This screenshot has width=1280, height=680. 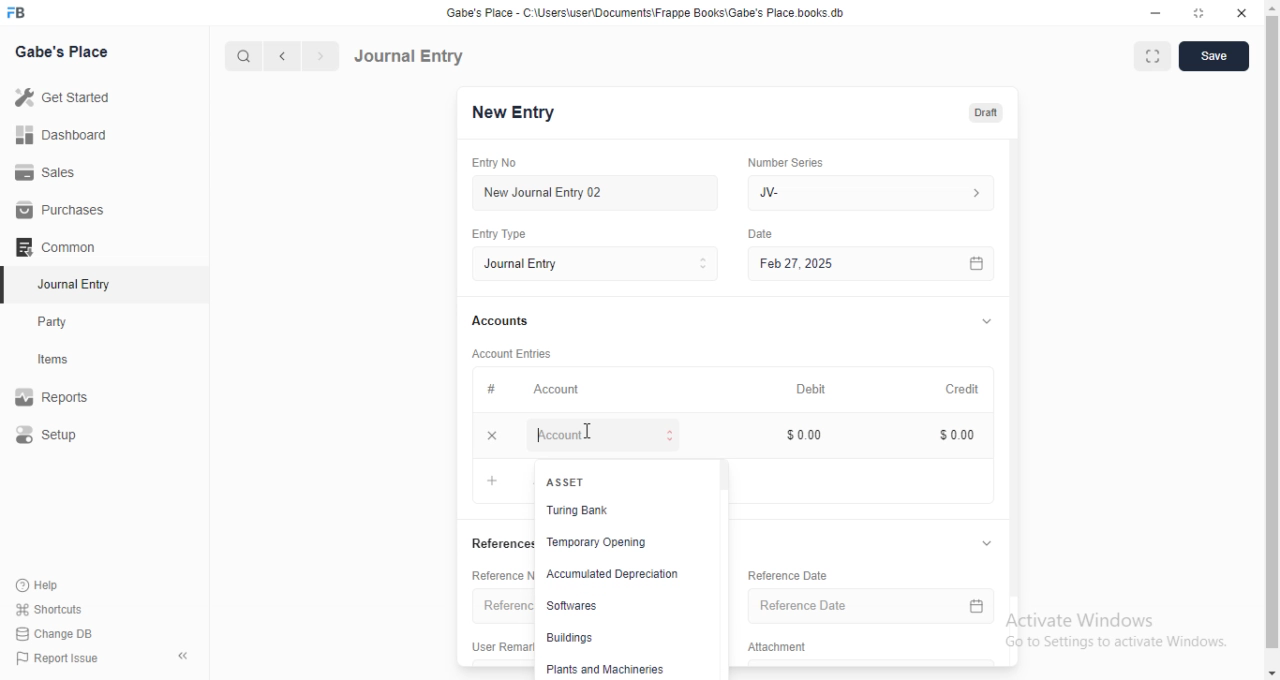 I want to click on Cursor, so click(x=586, y=428).